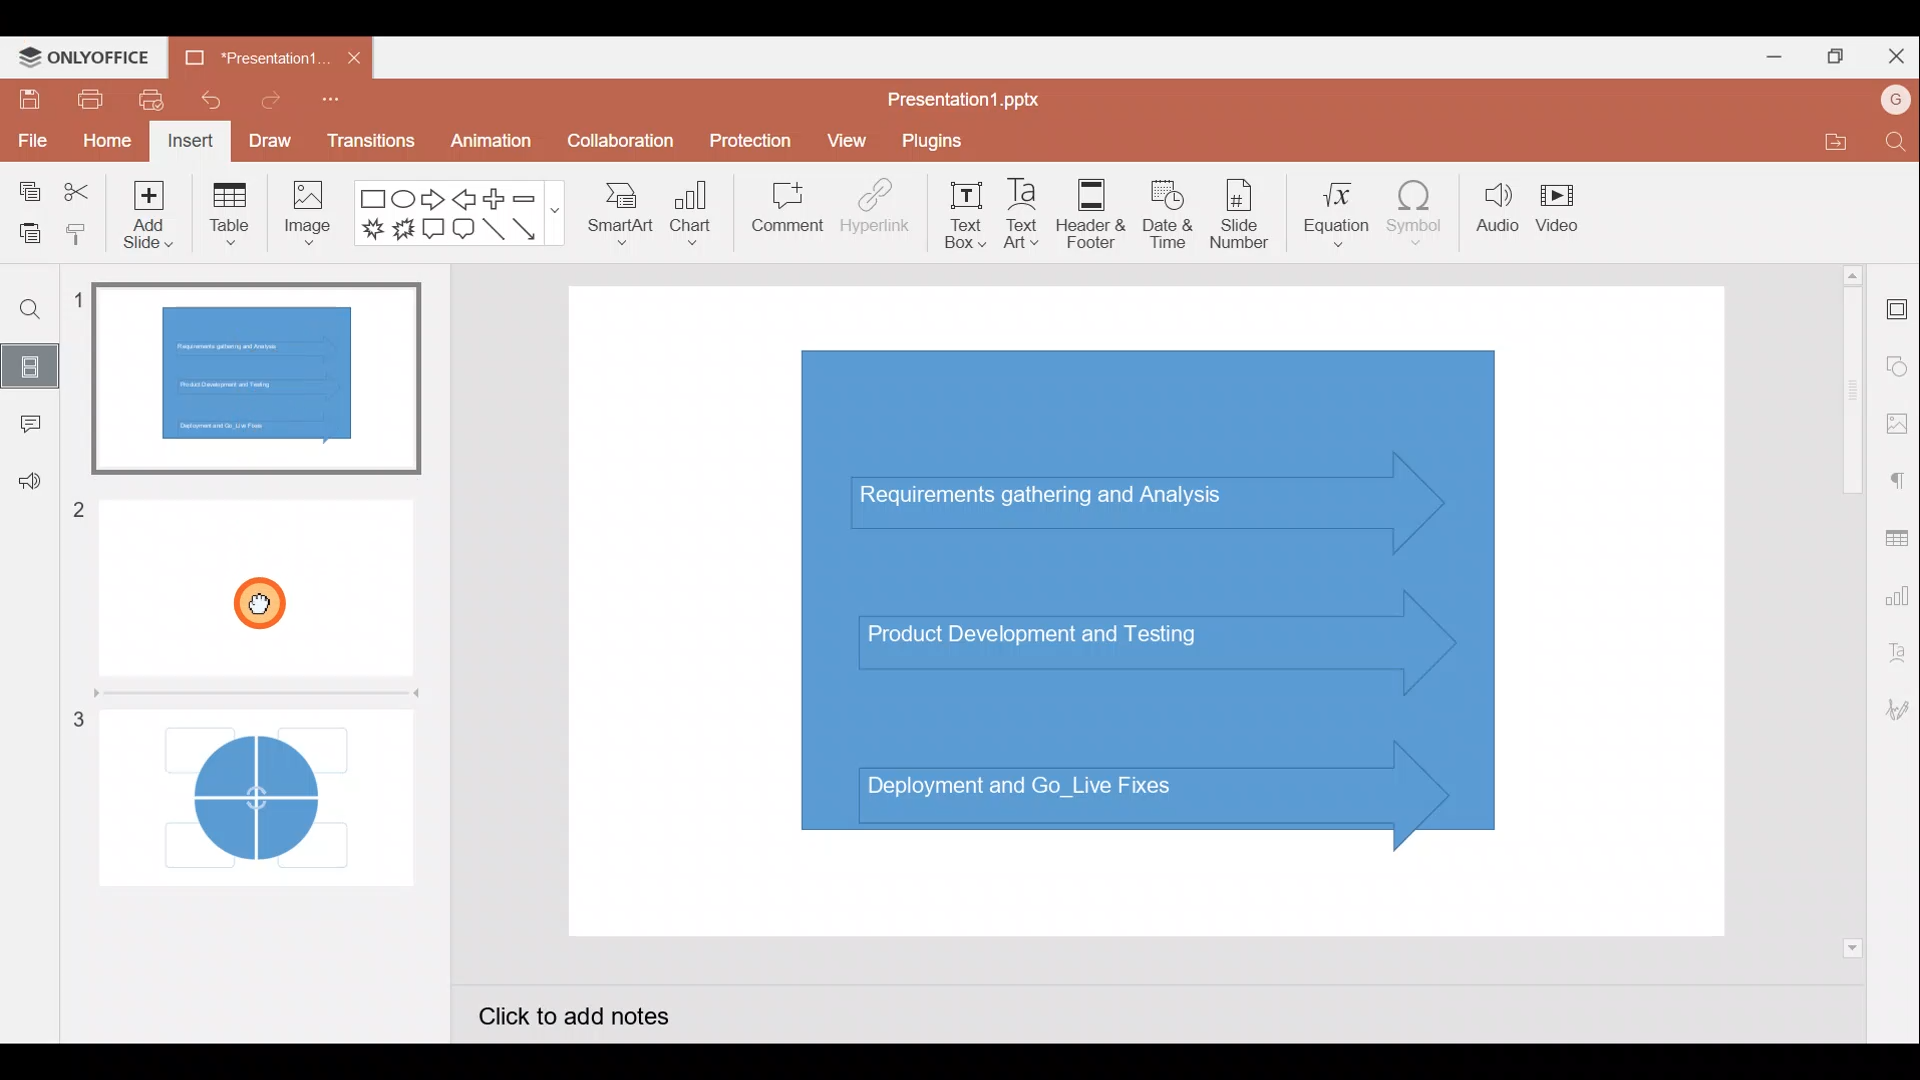 The width and height of the screenshot is (1920, 1080). Describe the element at coordinates (263, 596) in the screenshot. I see `Cursor on slide 2` at that location.